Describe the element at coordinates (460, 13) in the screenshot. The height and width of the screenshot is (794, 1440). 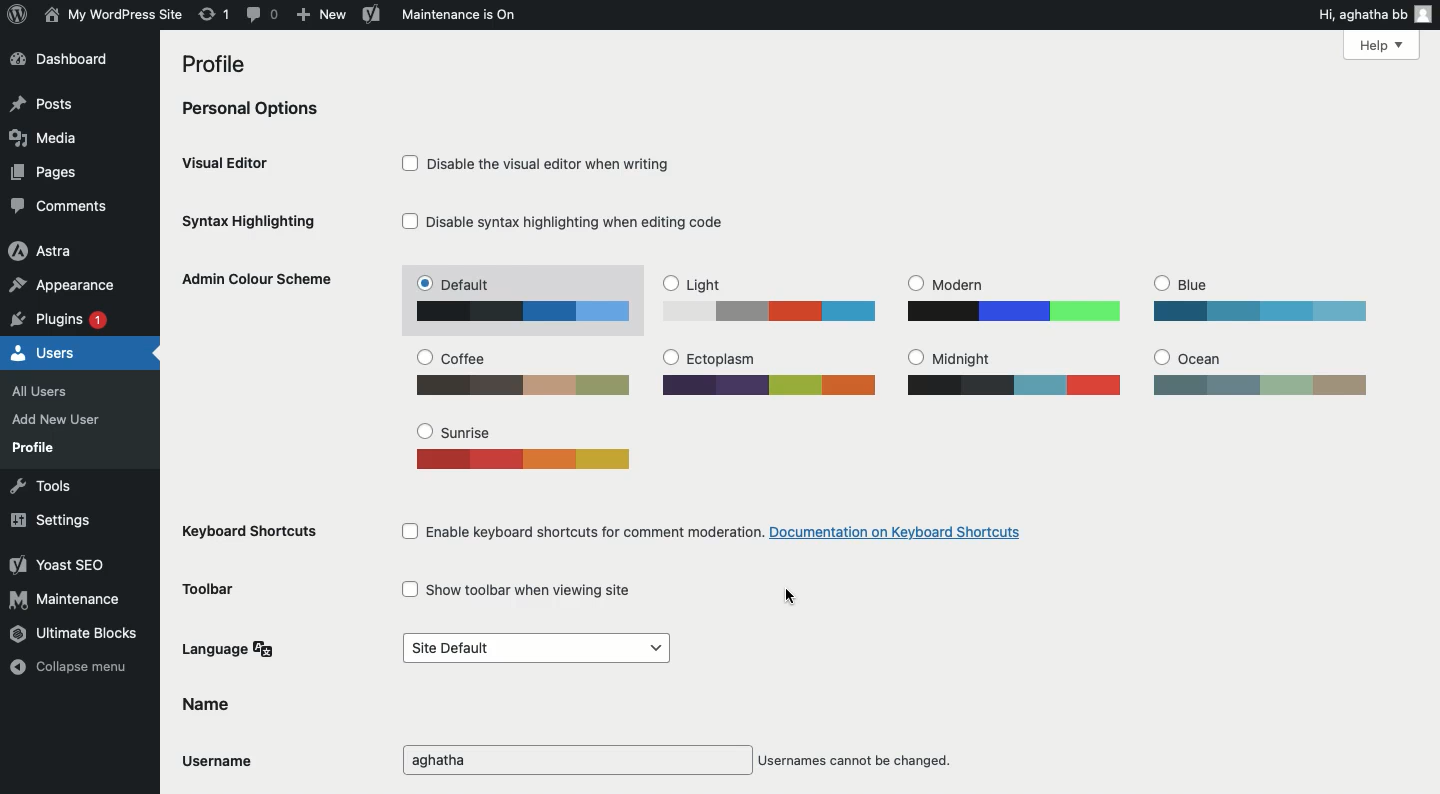
I see `Maintenance is on` at that location.